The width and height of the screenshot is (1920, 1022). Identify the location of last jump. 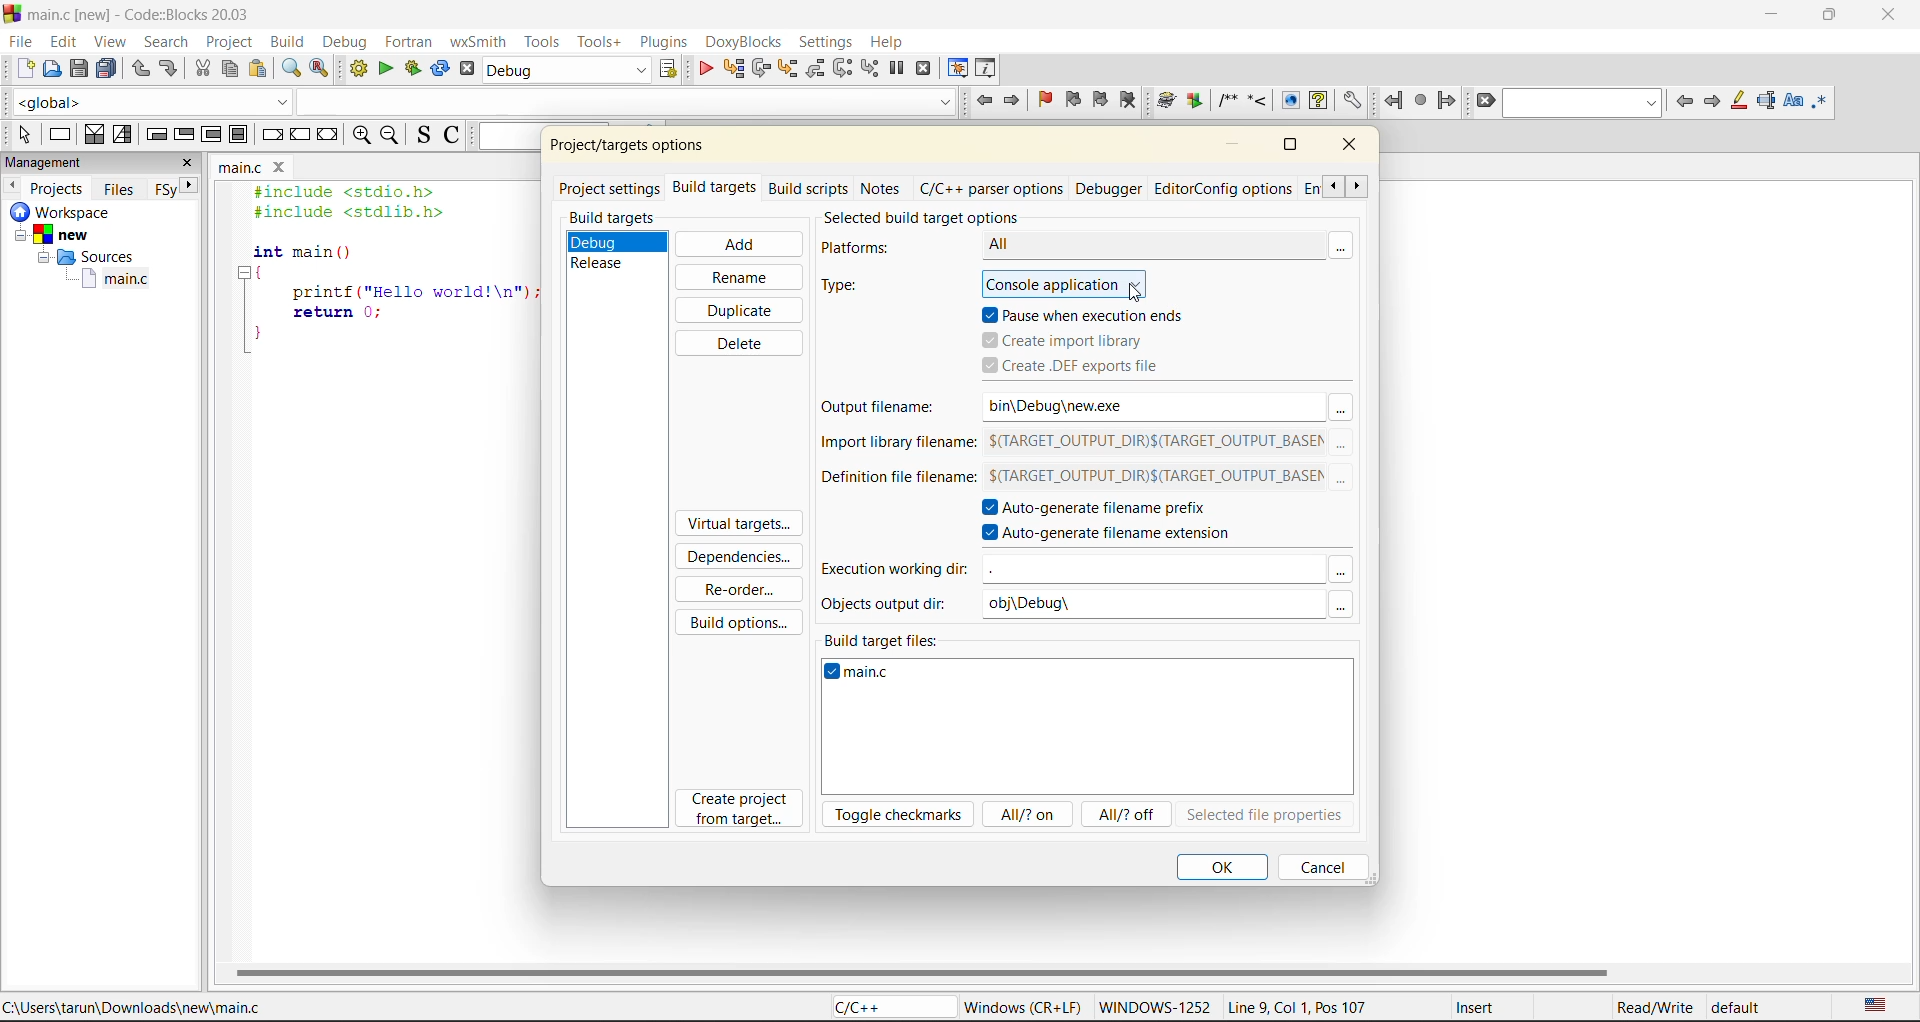
(1419, 101).